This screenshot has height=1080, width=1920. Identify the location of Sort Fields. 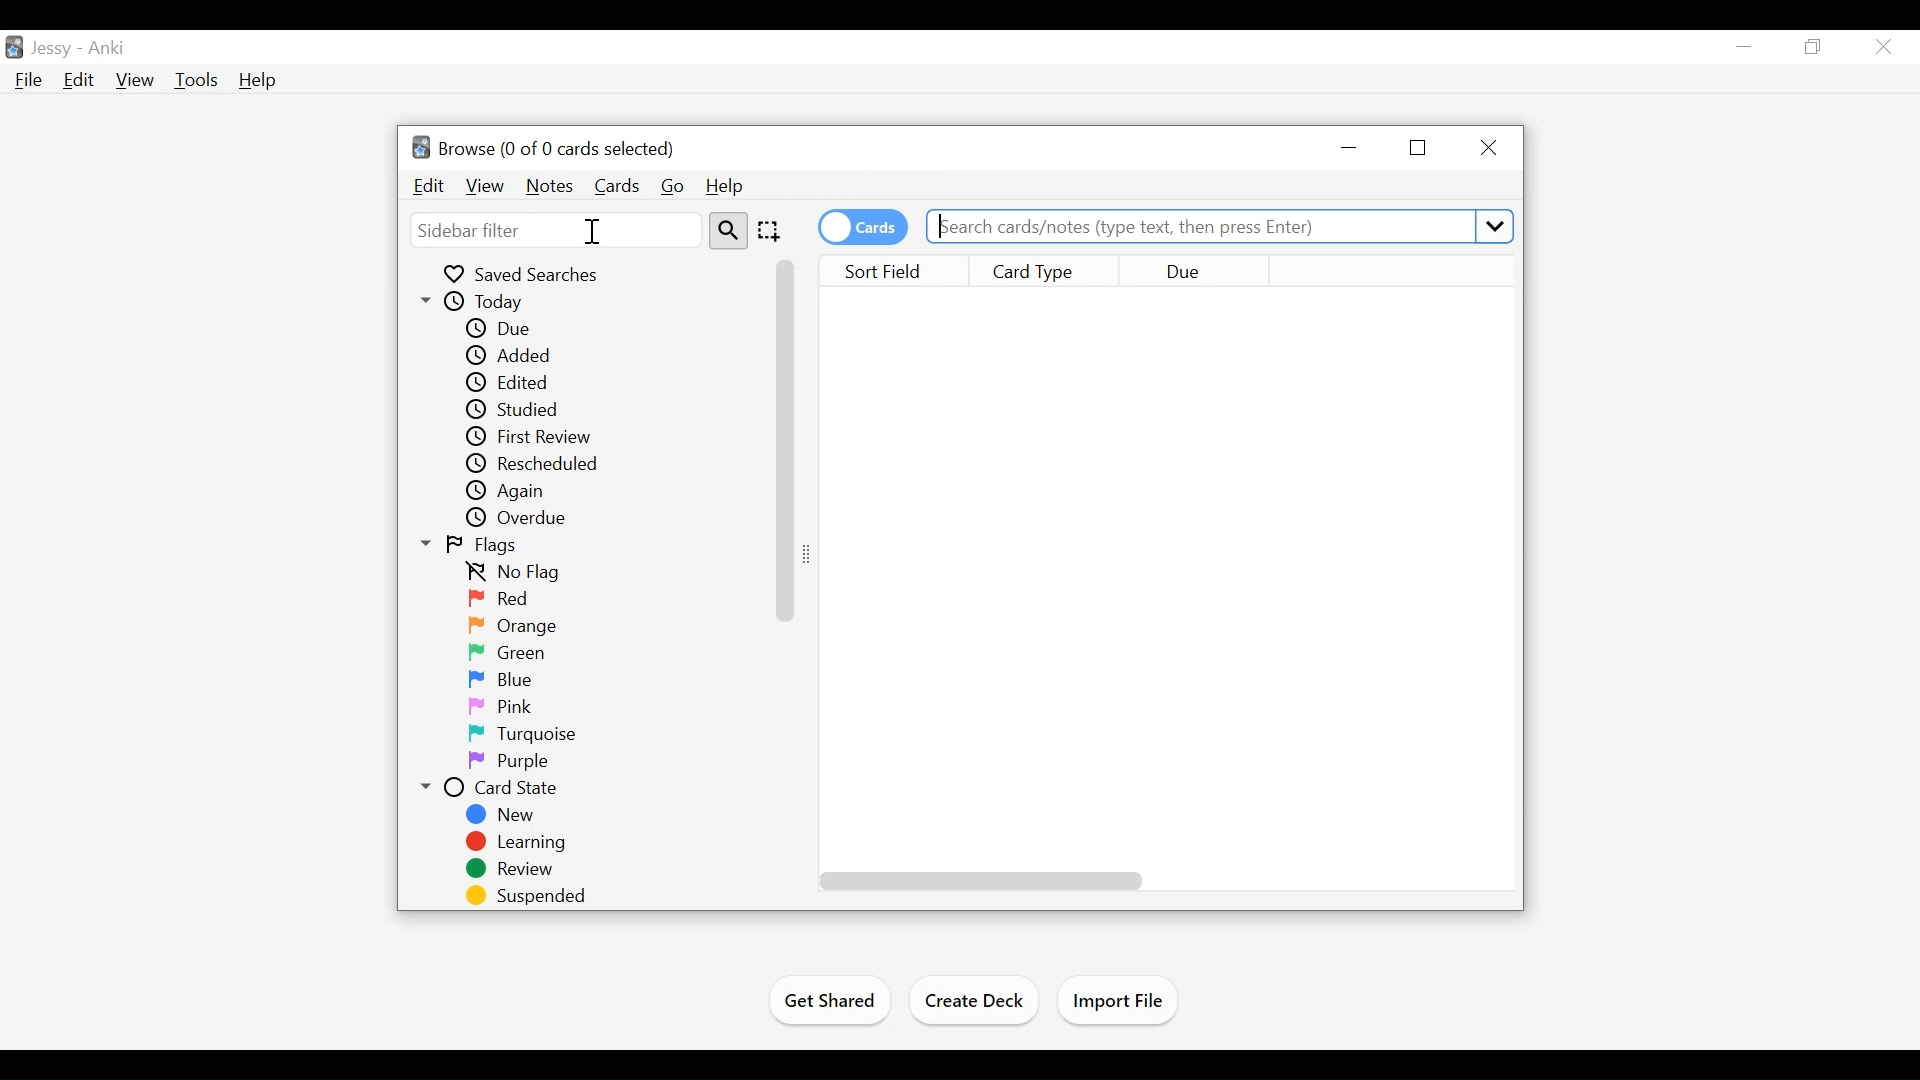
(901, 272).